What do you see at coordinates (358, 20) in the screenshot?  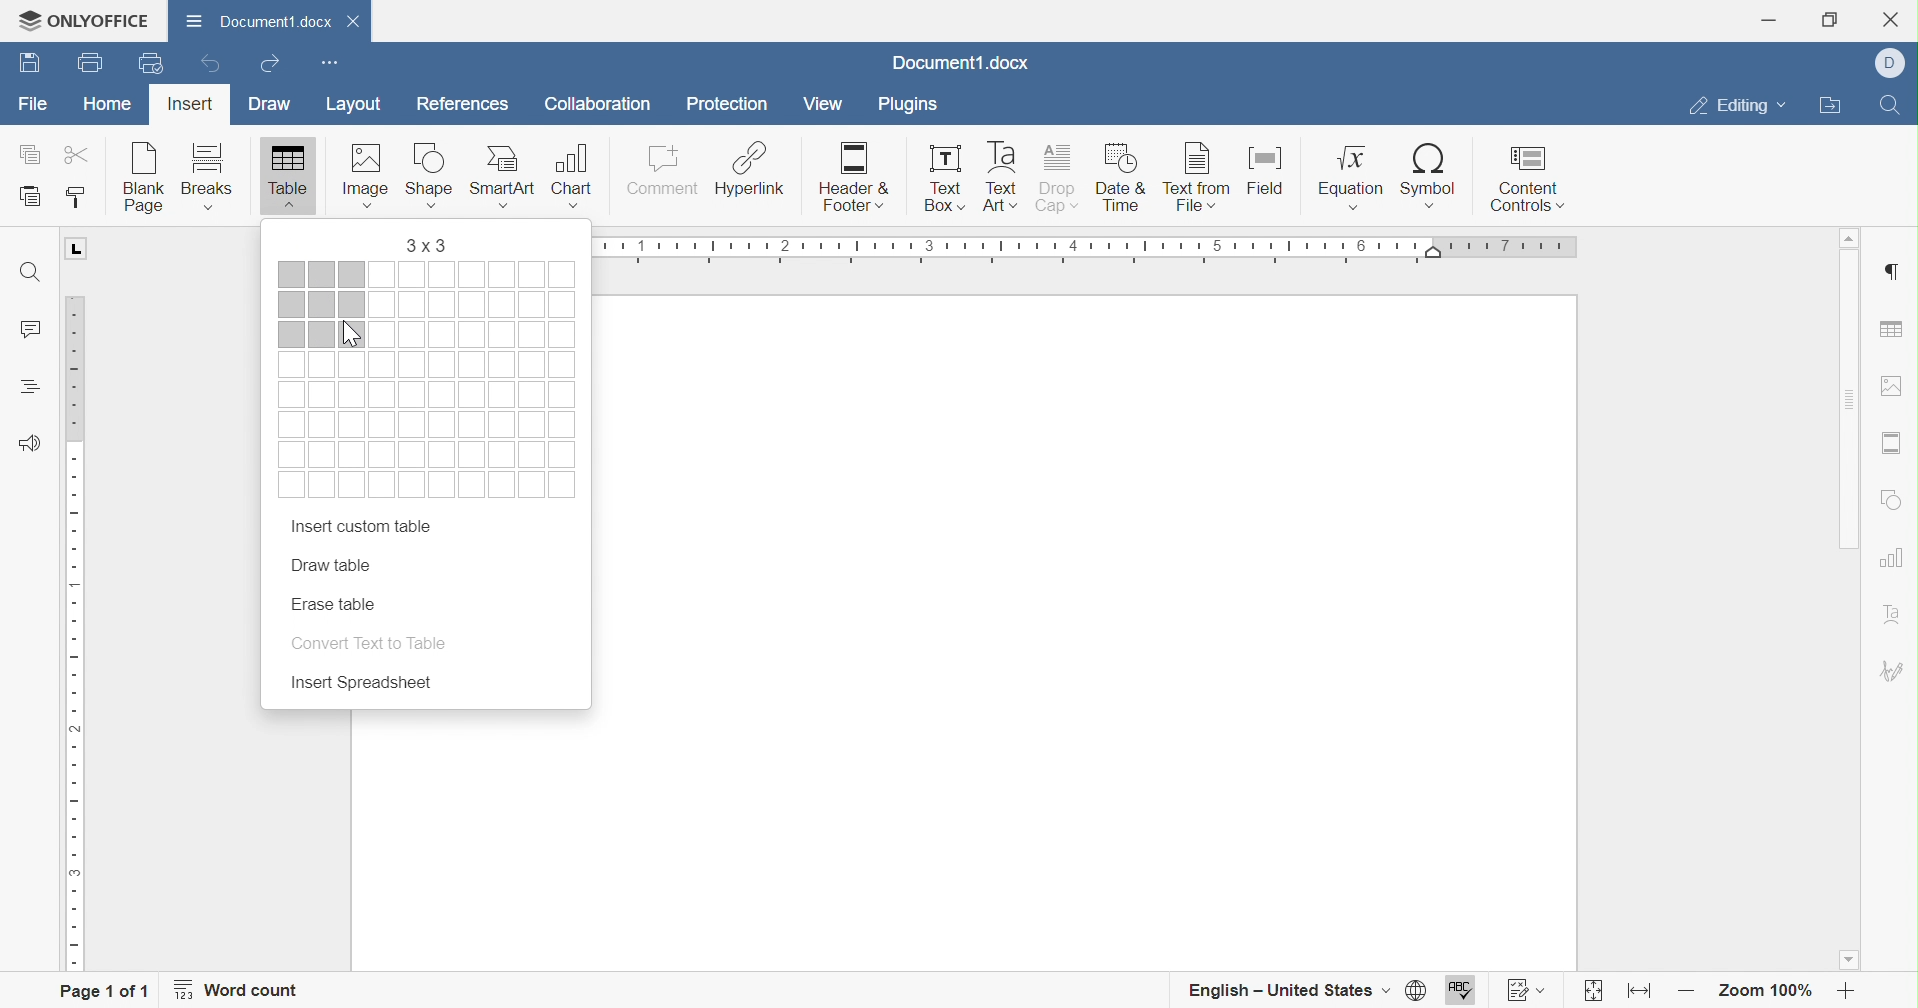 I see `Close` at bounding box center [358, 20].